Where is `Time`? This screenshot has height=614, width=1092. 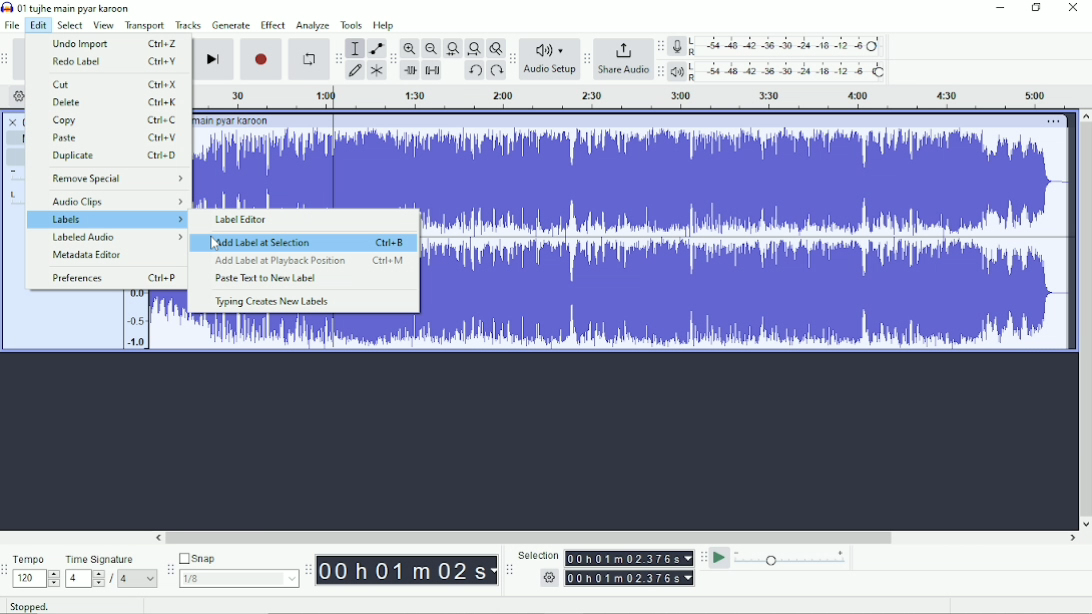 Time is located at coordinates (406, 570).